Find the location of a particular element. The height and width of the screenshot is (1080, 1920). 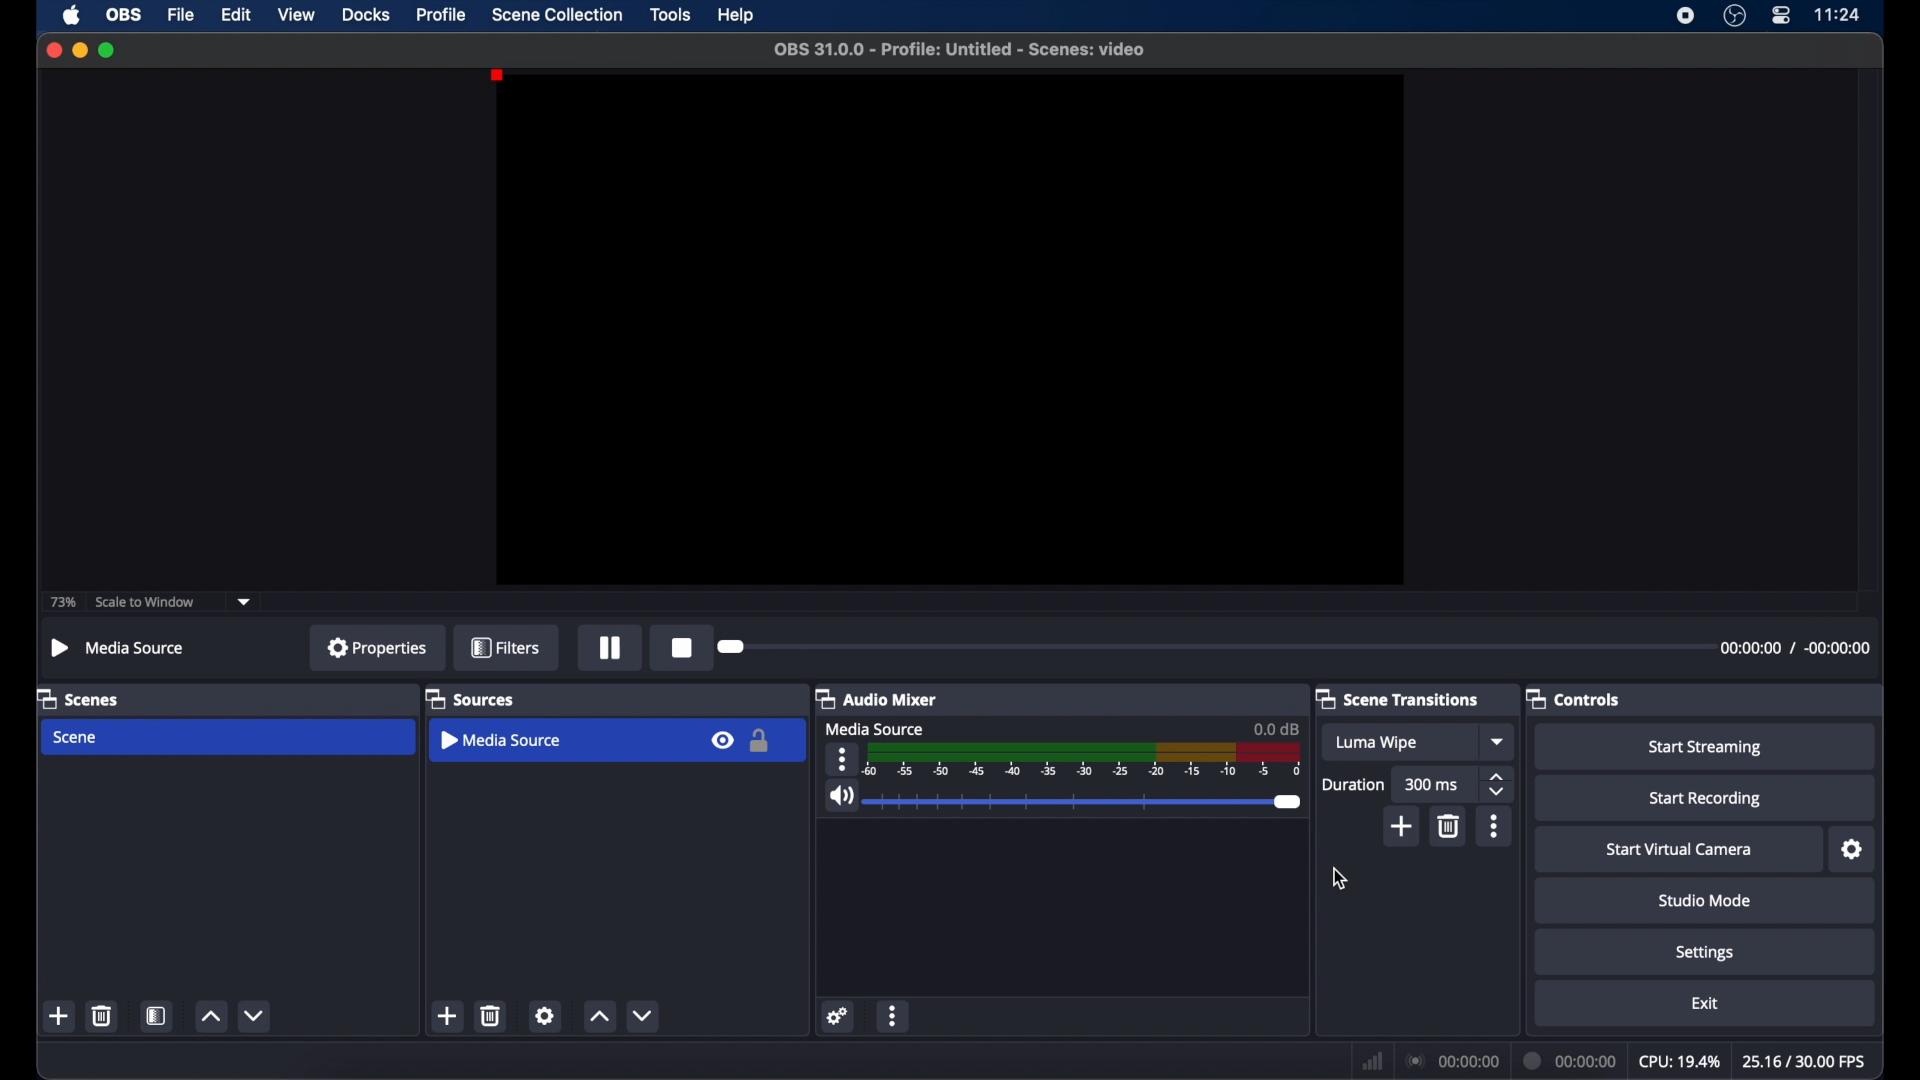

view is located at coordinates (298, 15).